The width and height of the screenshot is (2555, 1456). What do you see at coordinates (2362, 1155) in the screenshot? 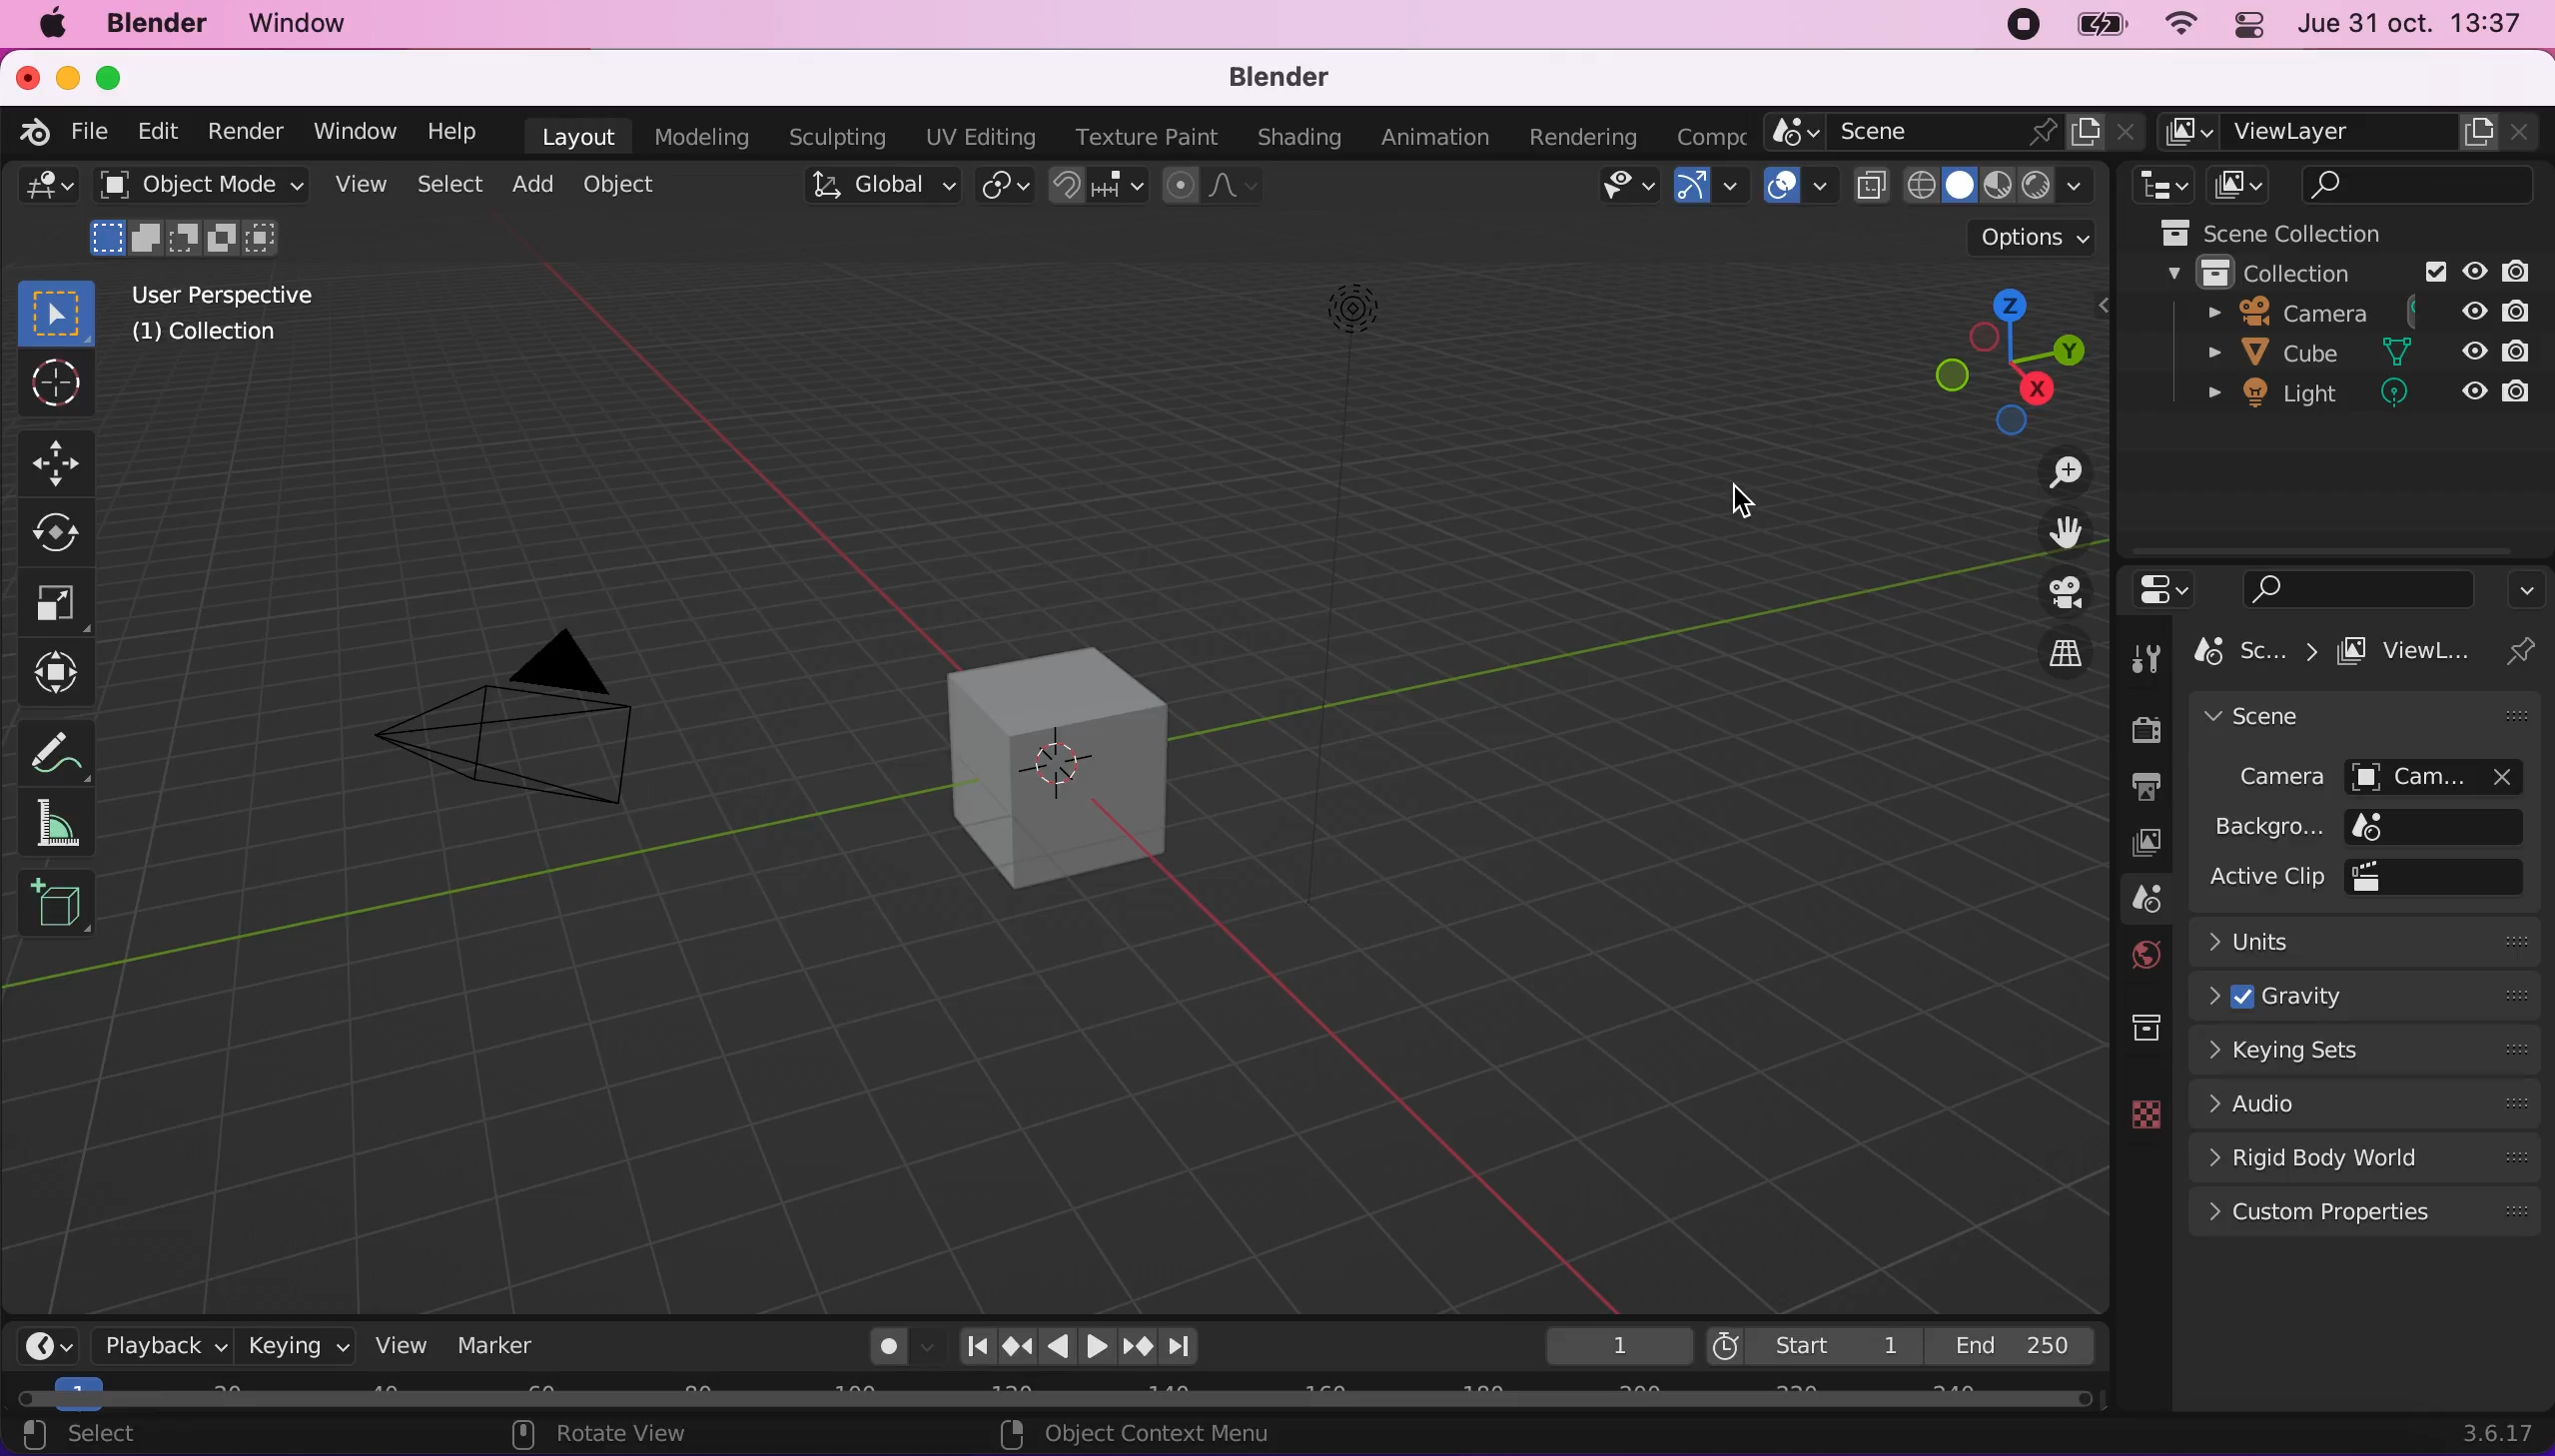
I see `rigid body world` at bounding box center [2362, 1155].